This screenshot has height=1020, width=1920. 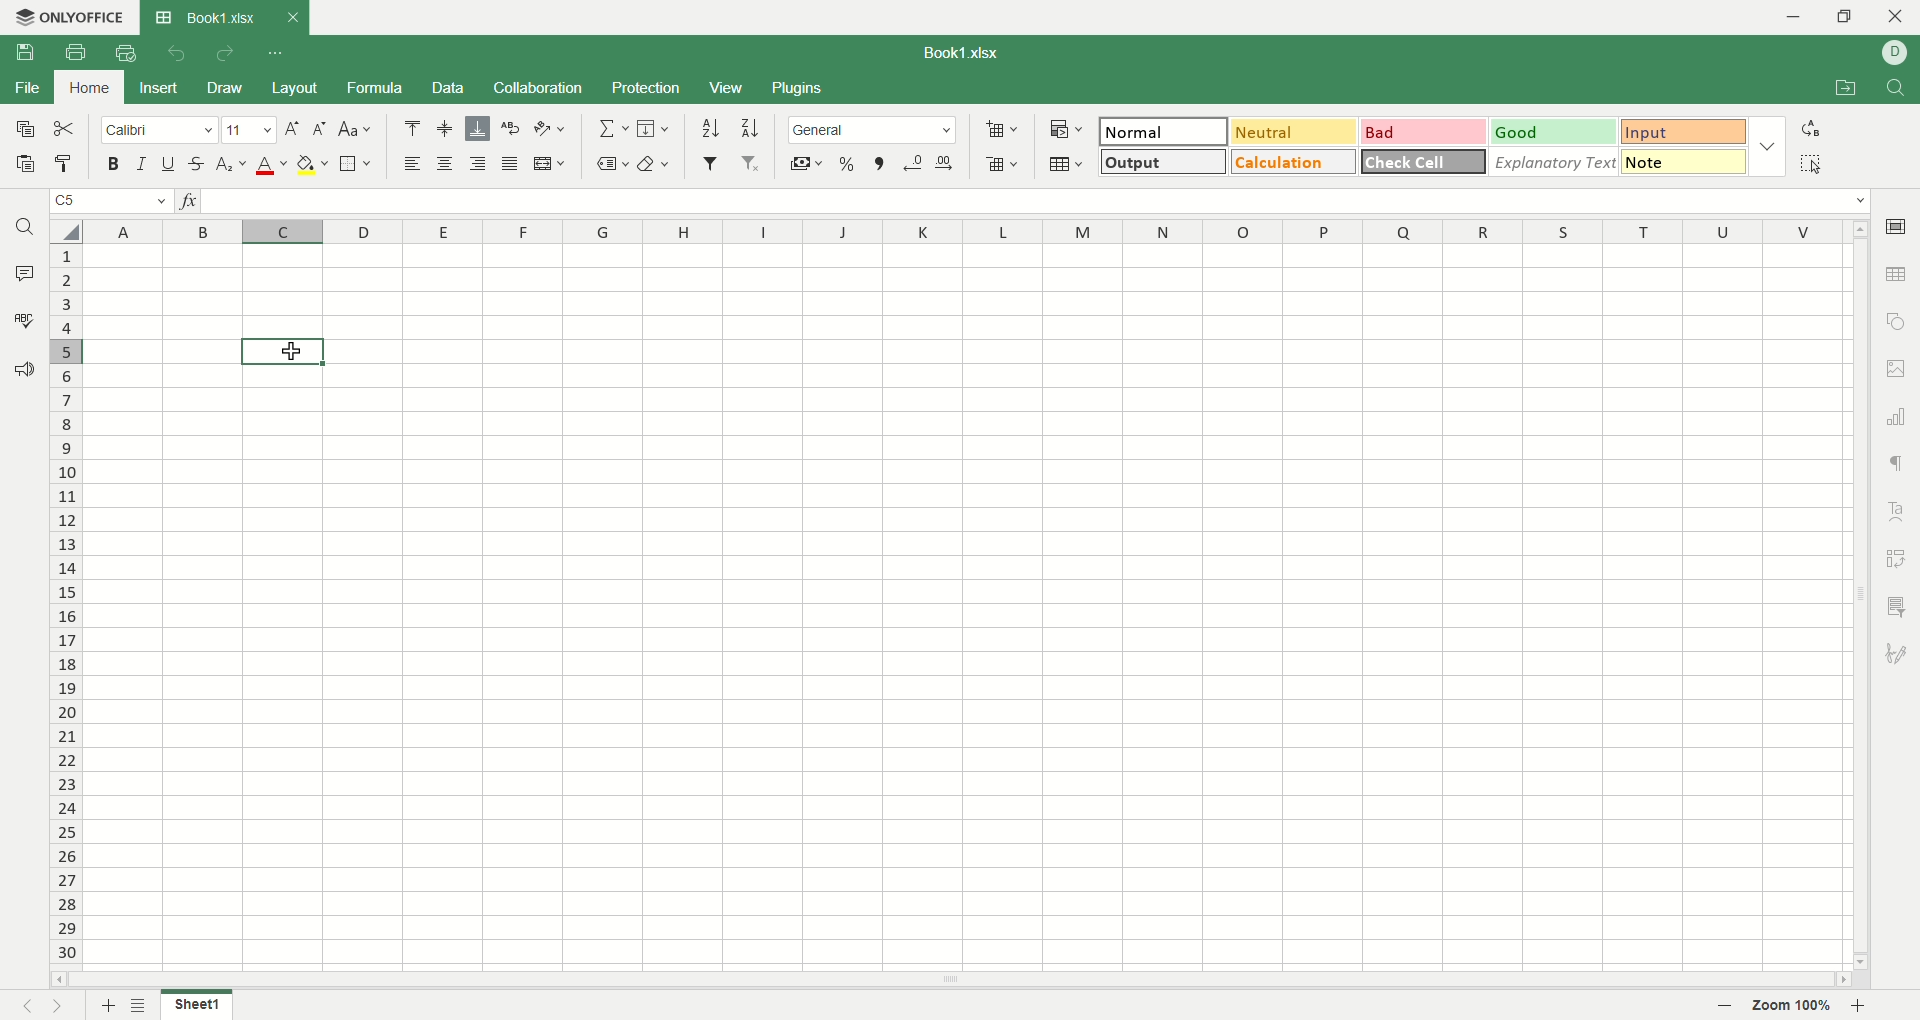 What do you see at coordinates (1797, 1006) in the screenshot?
I see `zoom factor` at bounding box center [1797, 1006].